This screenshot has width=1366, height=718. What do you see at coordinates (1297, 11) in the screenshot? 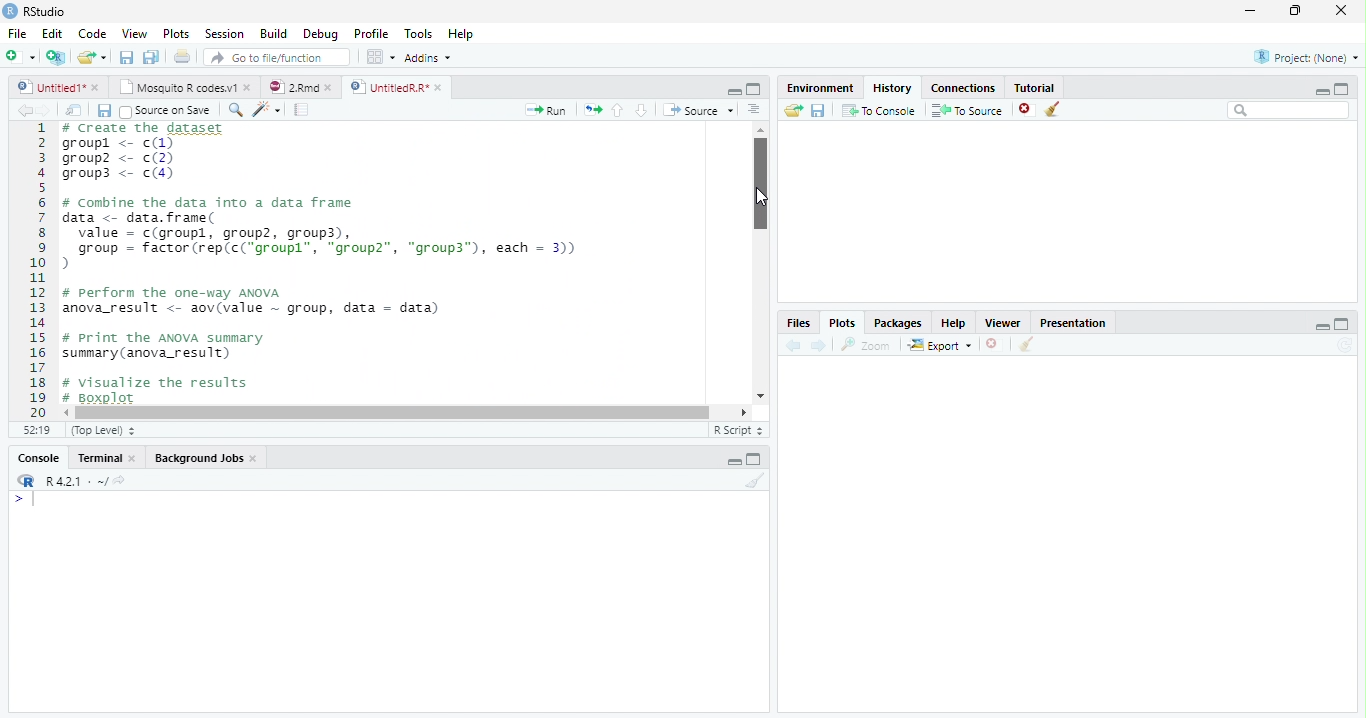
I see `Maximize` at bounding box center [1297, 11].